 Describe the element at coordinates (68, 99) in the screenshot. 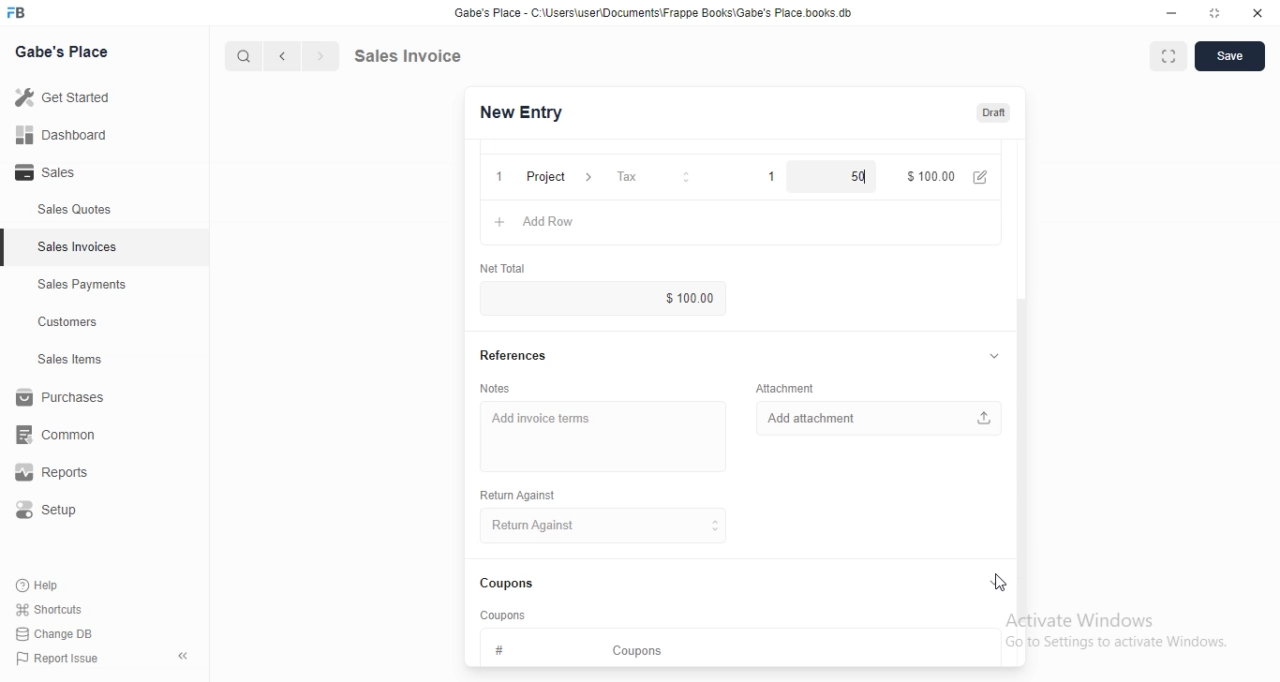

I see `Getstared` at that location.